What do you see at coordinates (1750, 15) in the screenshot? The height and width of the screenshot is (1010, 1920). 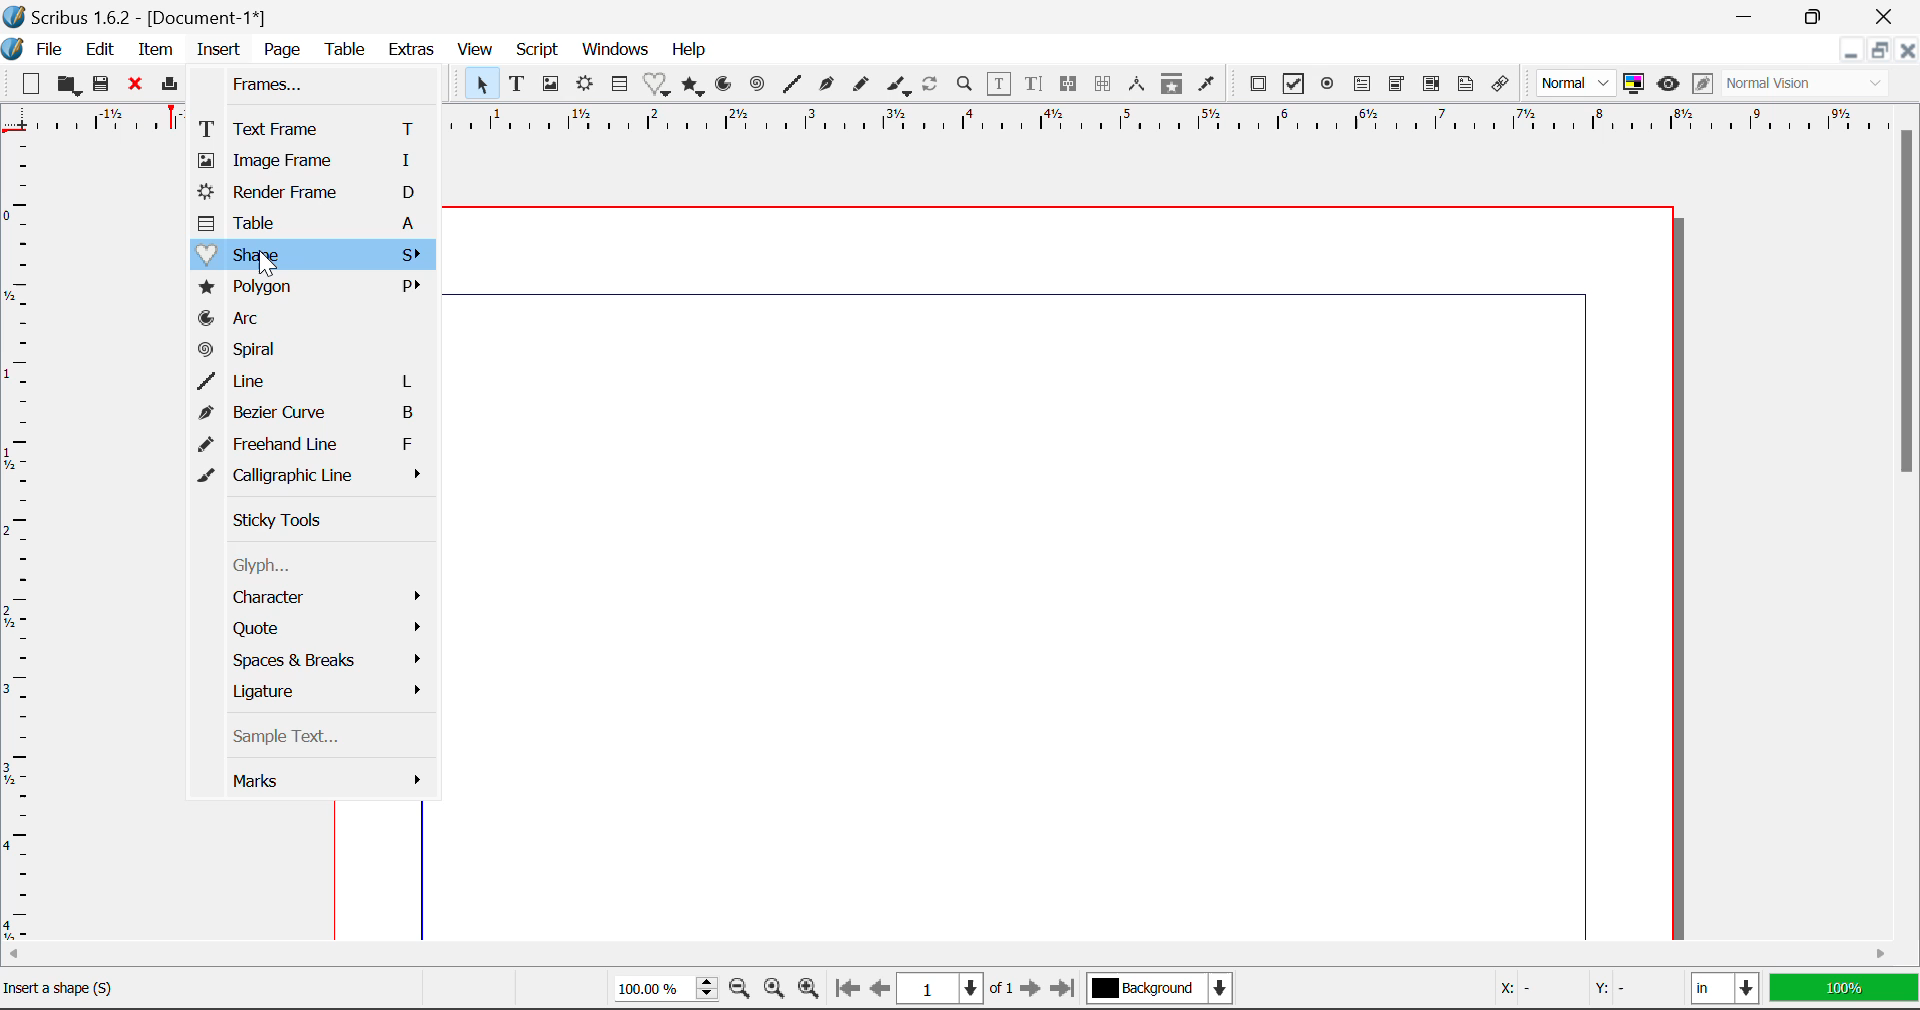 I see `Restore Down` at bounding box center [1750, 15].